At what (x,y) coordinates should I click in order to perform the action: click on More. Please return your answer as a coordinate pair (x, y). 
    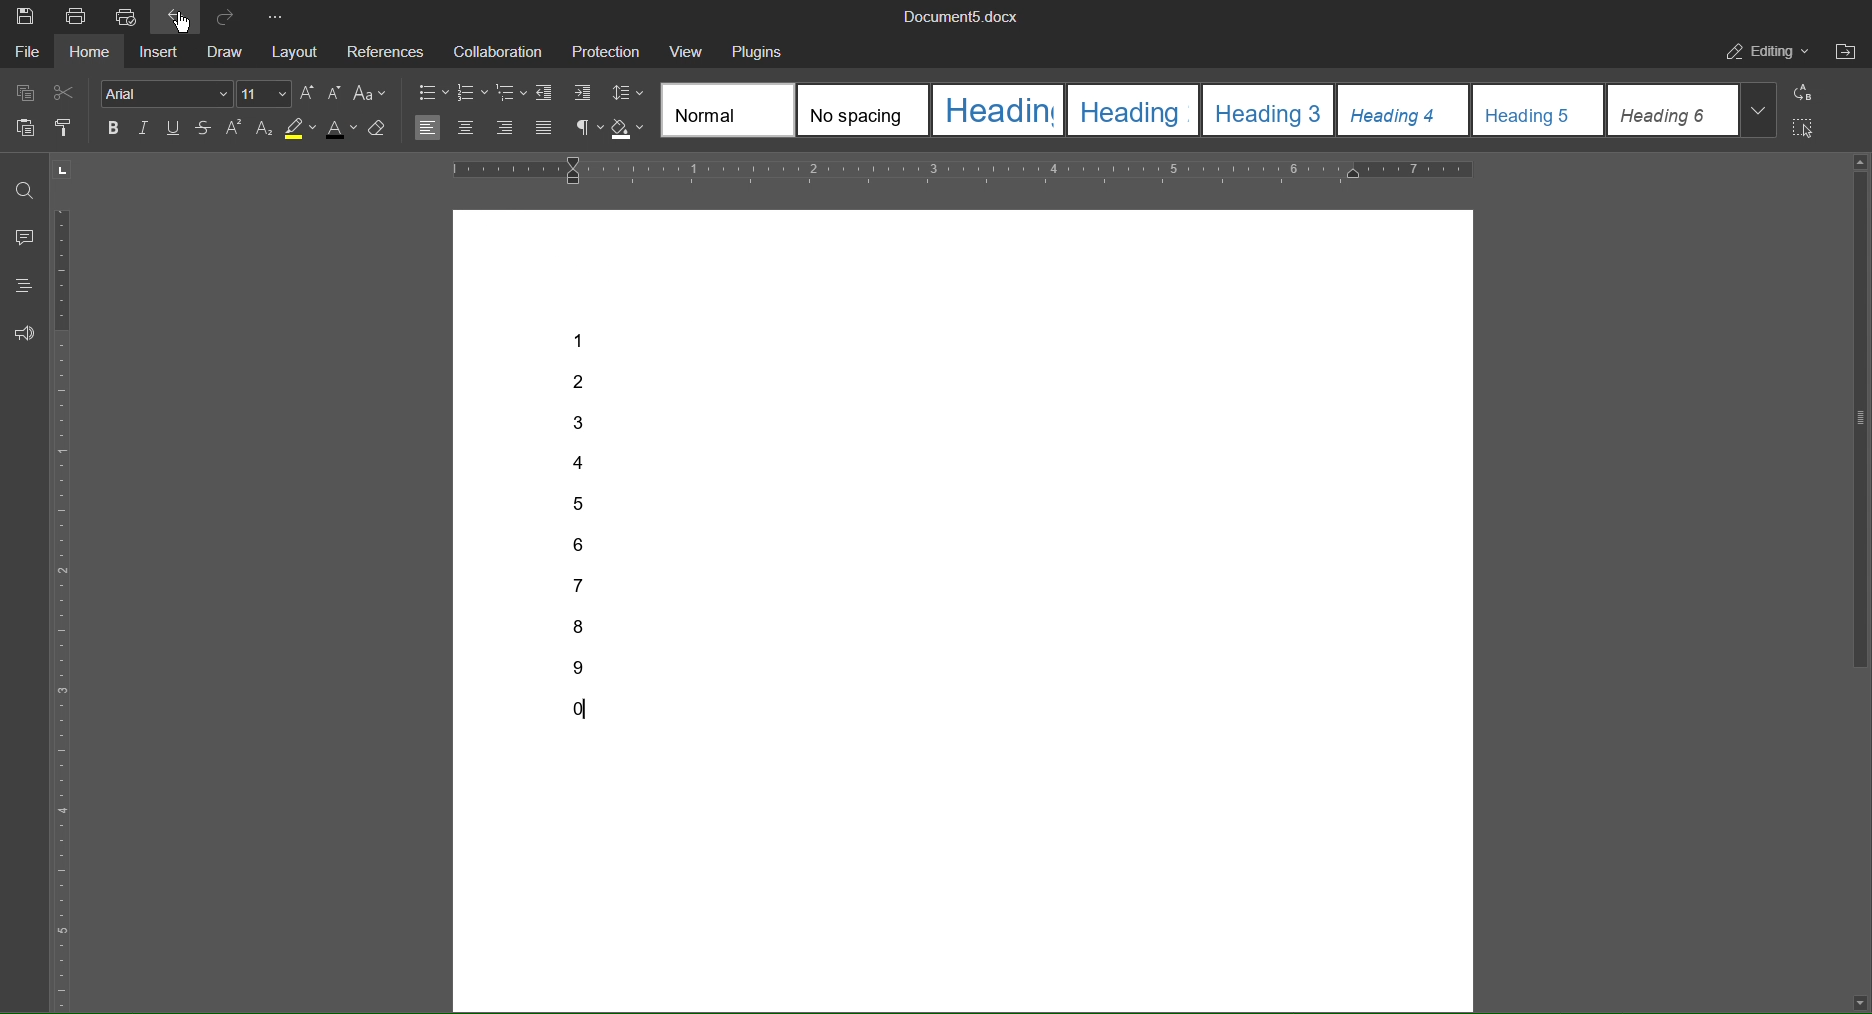
    Looking at the image, I should click on (277, 15).